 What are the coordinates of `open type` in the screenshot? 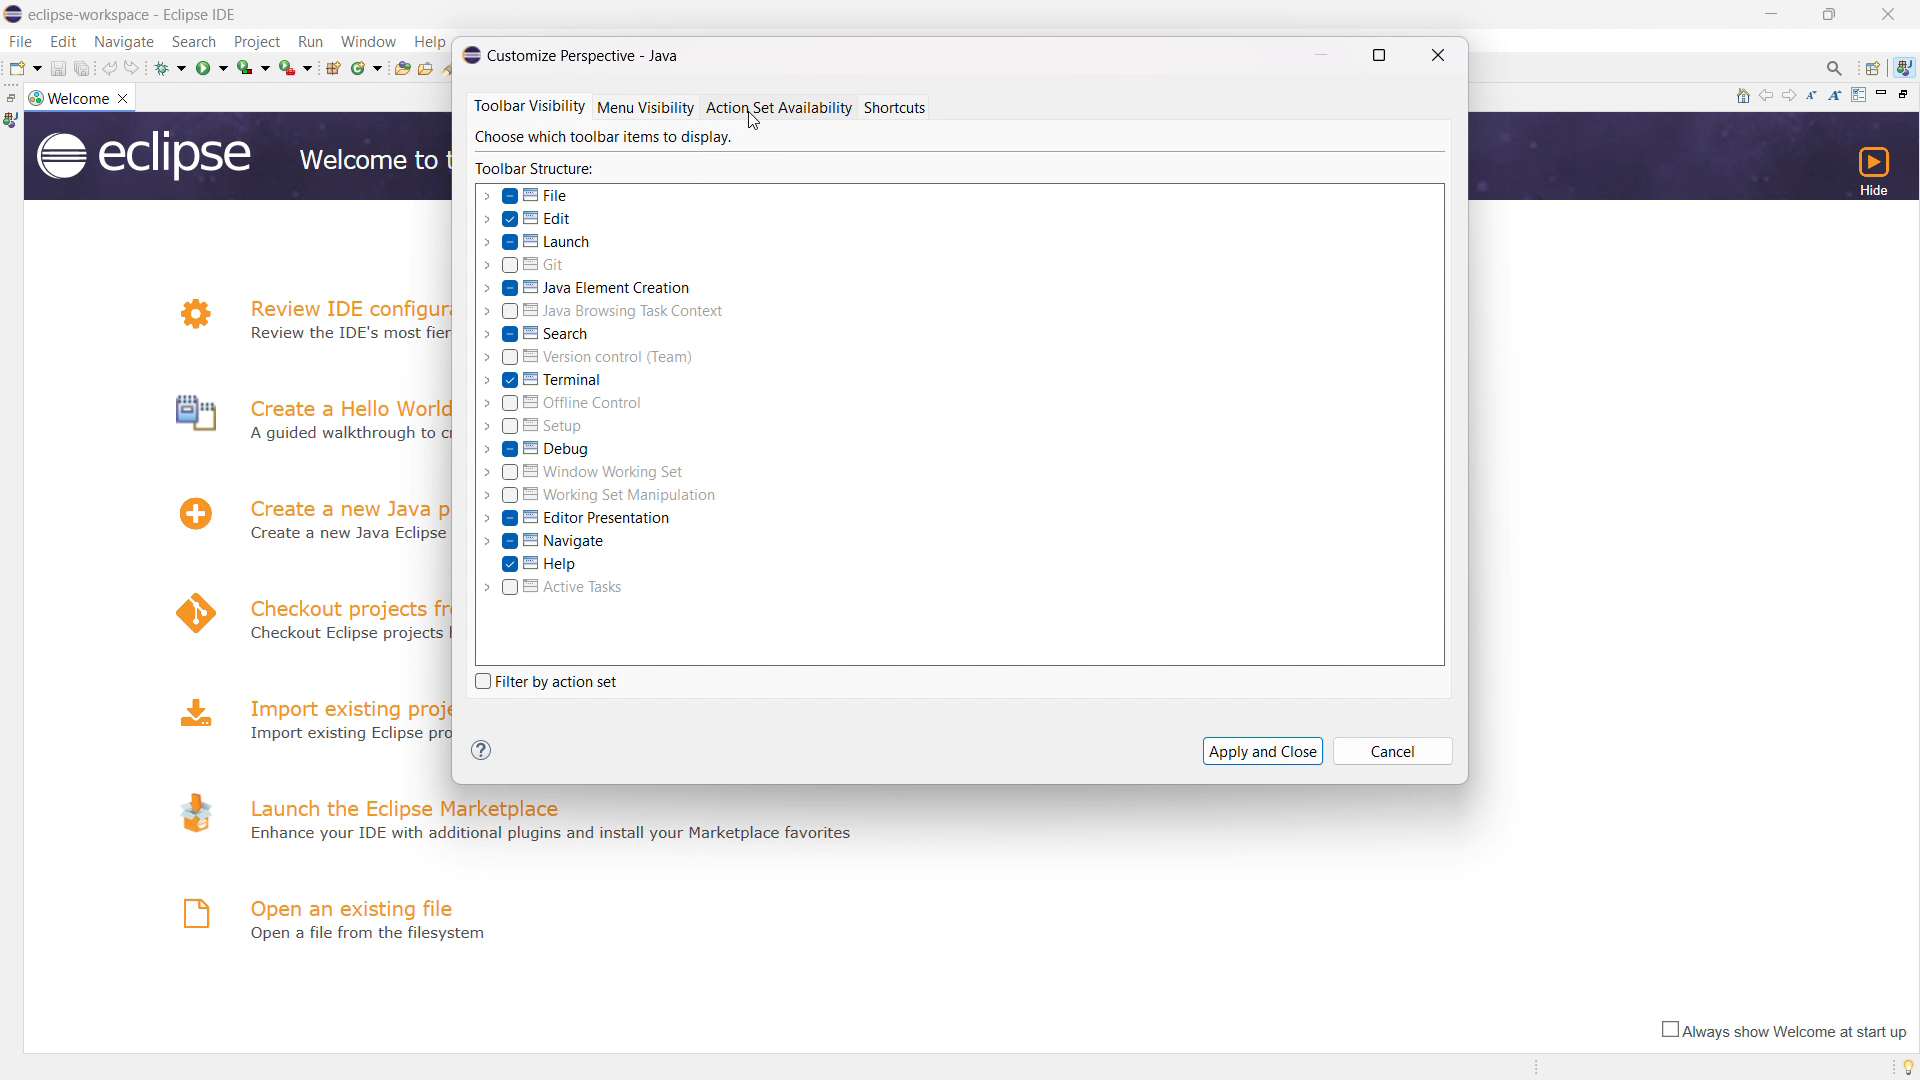 It's located at (401, 68).